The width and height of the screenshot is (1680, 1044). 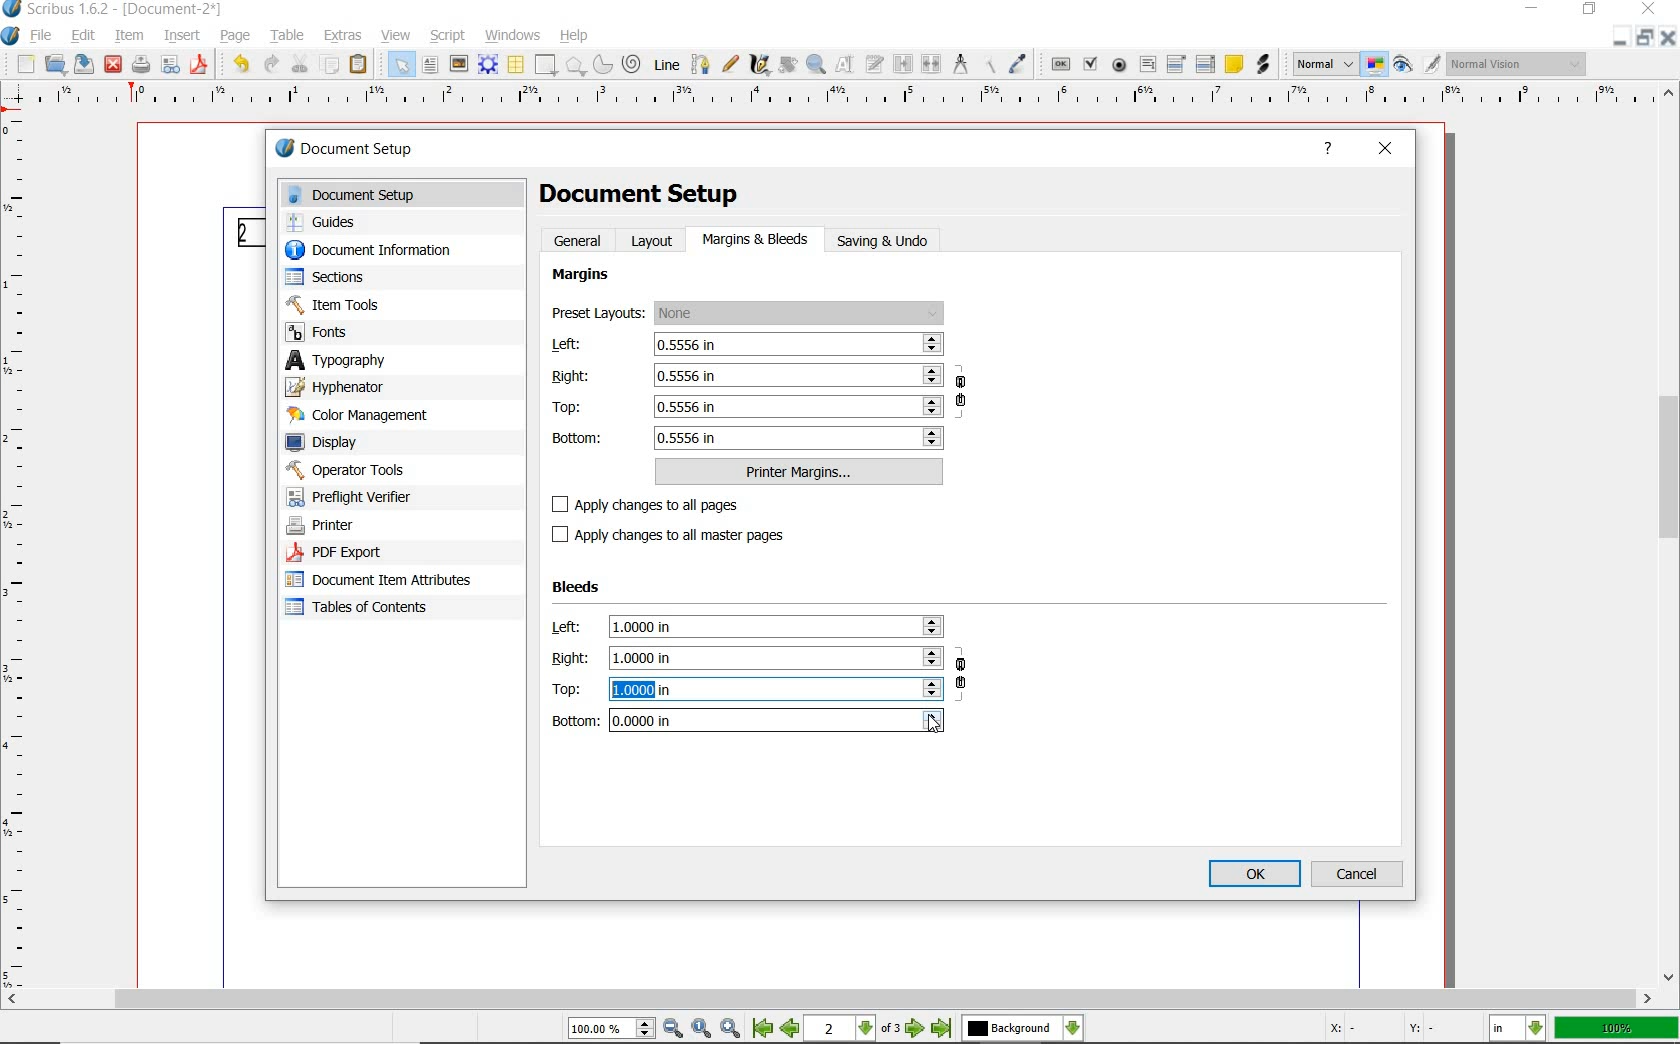 I want to click on close, so click(x=1648, y=10).